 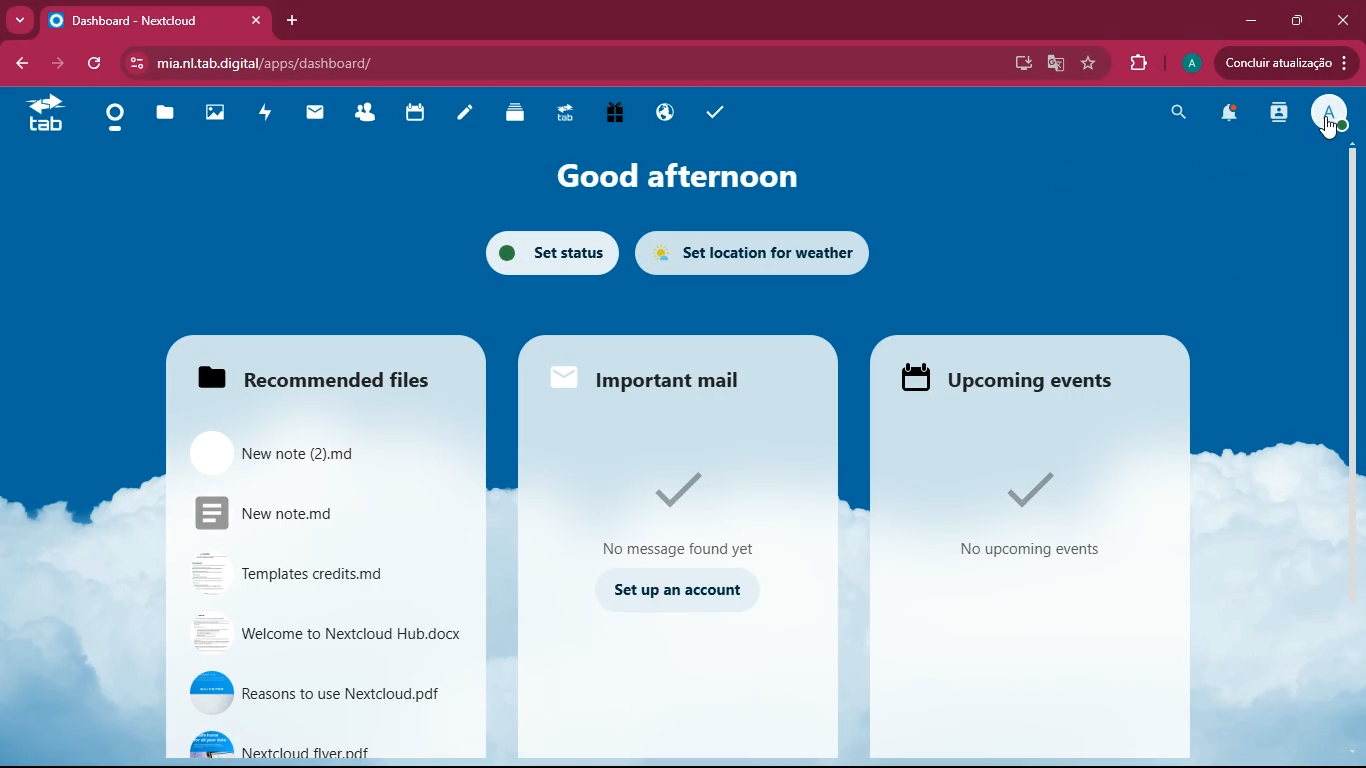 What do you see at coordinates (325, 691) in the screenshot?
I see `file` at bounding box center [325, 691].